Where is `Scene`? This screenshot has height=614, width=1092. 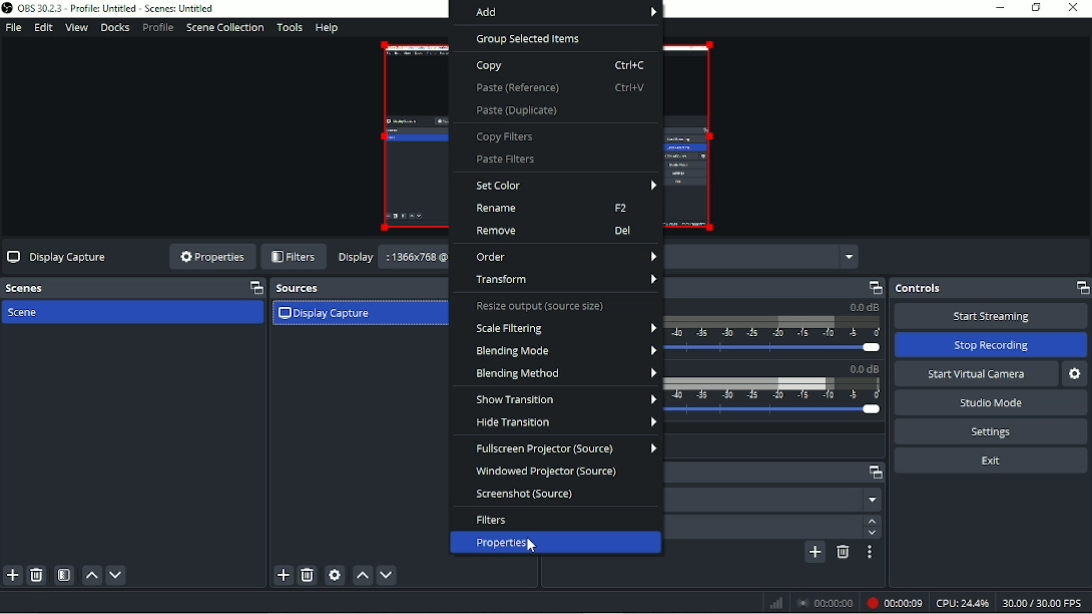
Scene is located at coordinates (27, 313).